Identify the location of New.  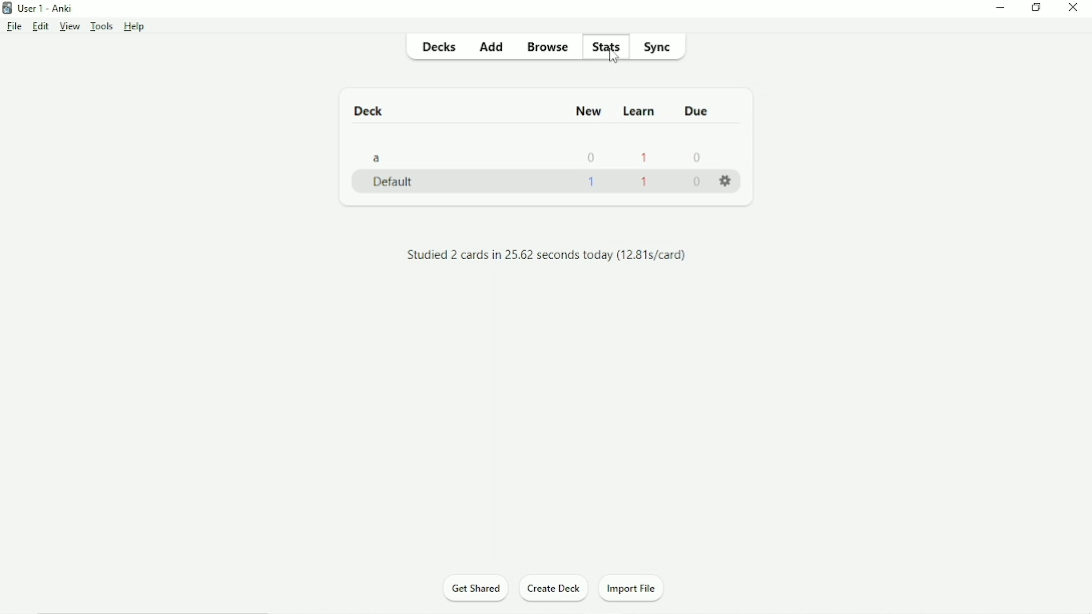
(587, 111).